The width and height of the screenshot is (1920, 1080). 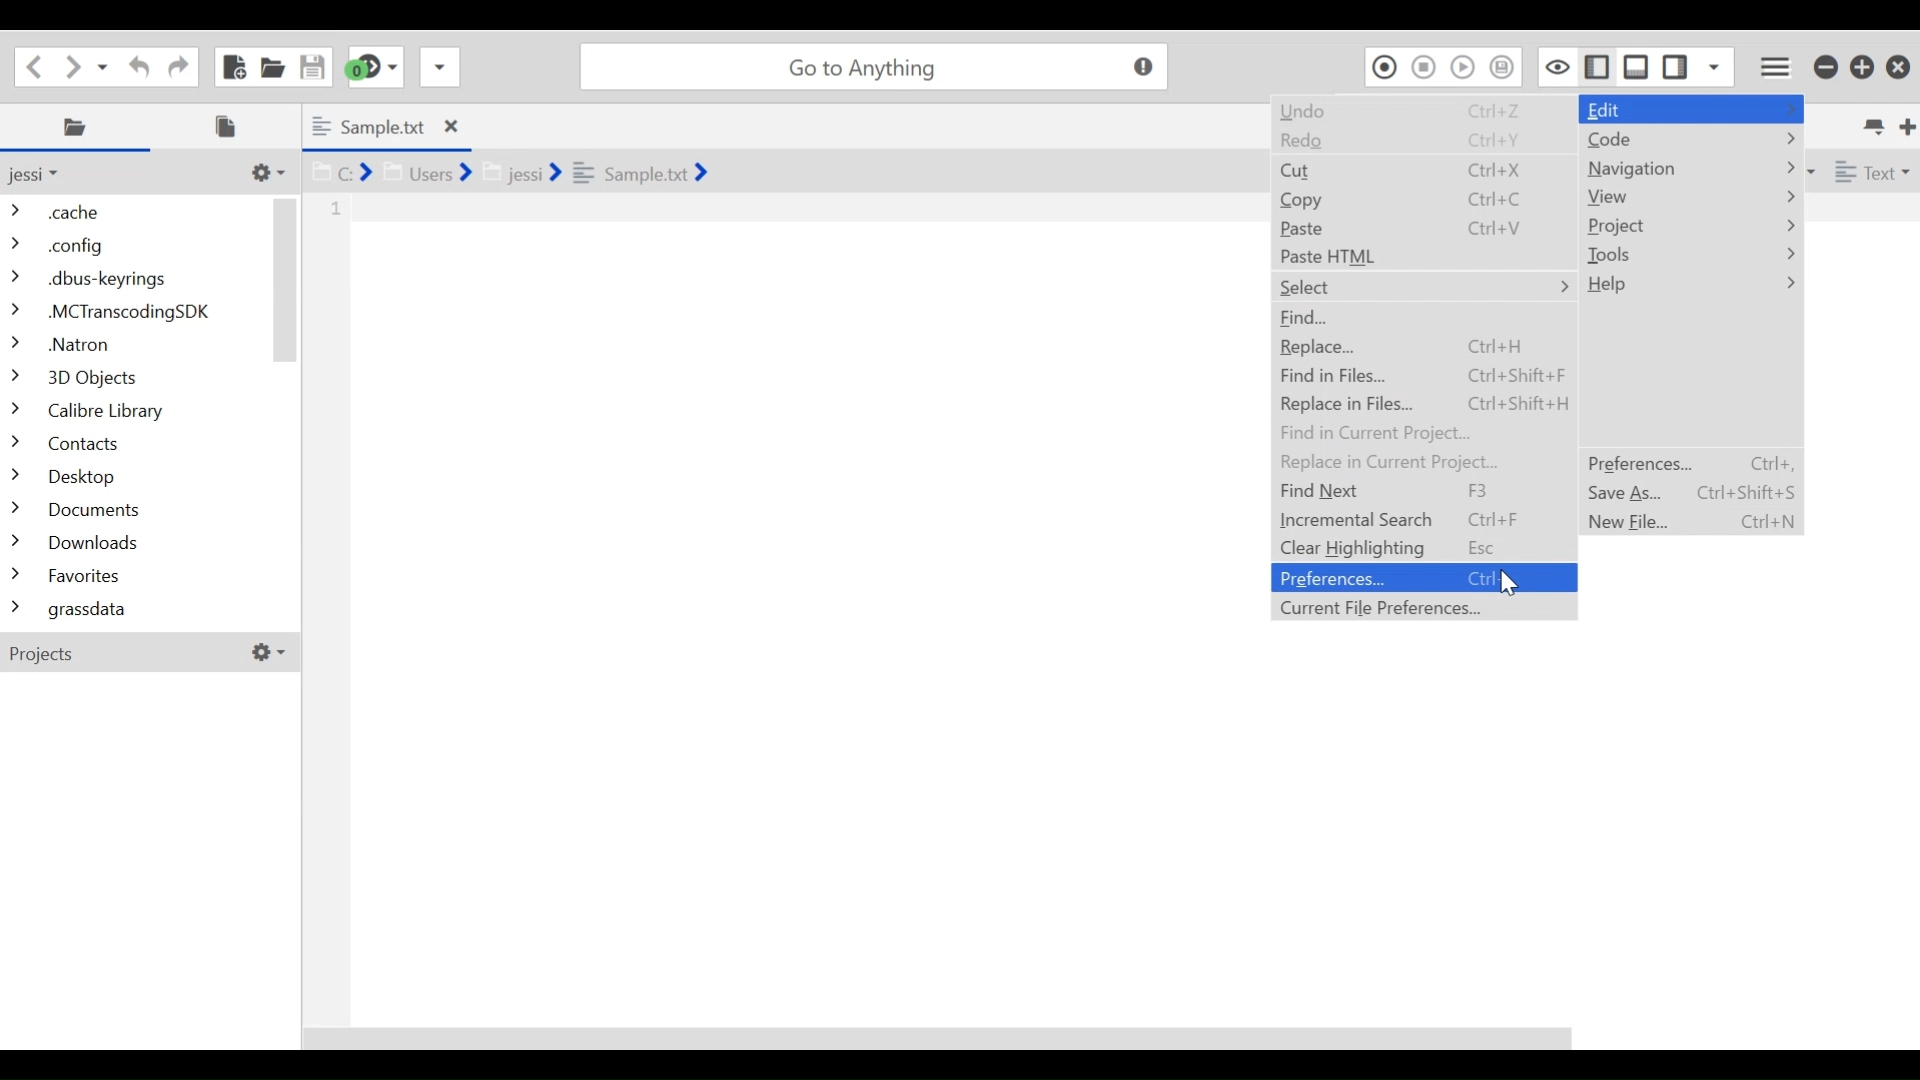 I want to click on Preferences, so click(x=1421, y=577).